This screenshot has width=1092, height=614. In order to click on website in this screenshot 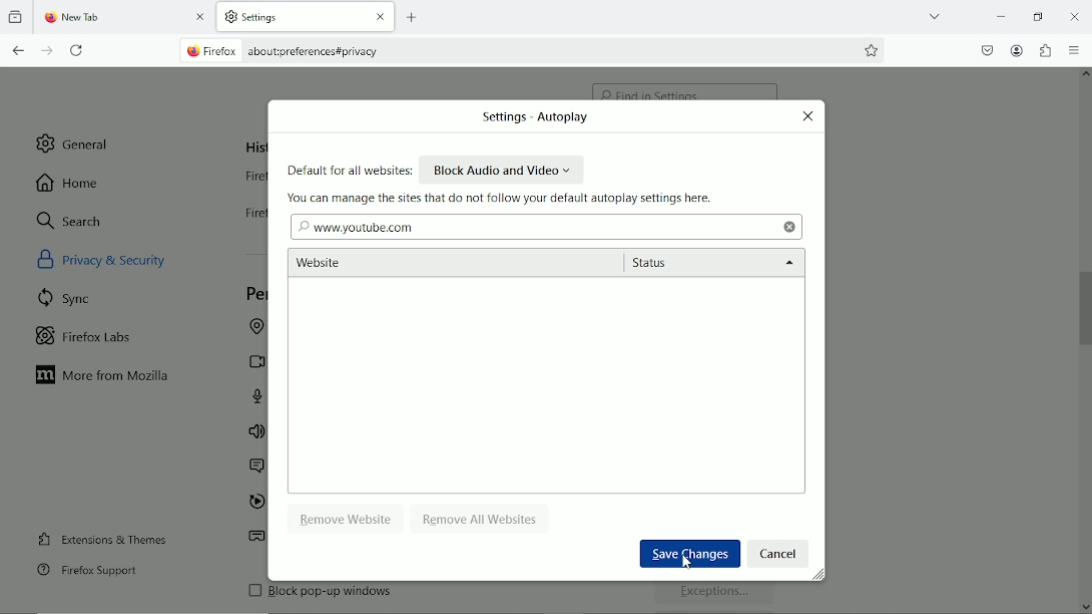, I will do `click(397, 264)`.